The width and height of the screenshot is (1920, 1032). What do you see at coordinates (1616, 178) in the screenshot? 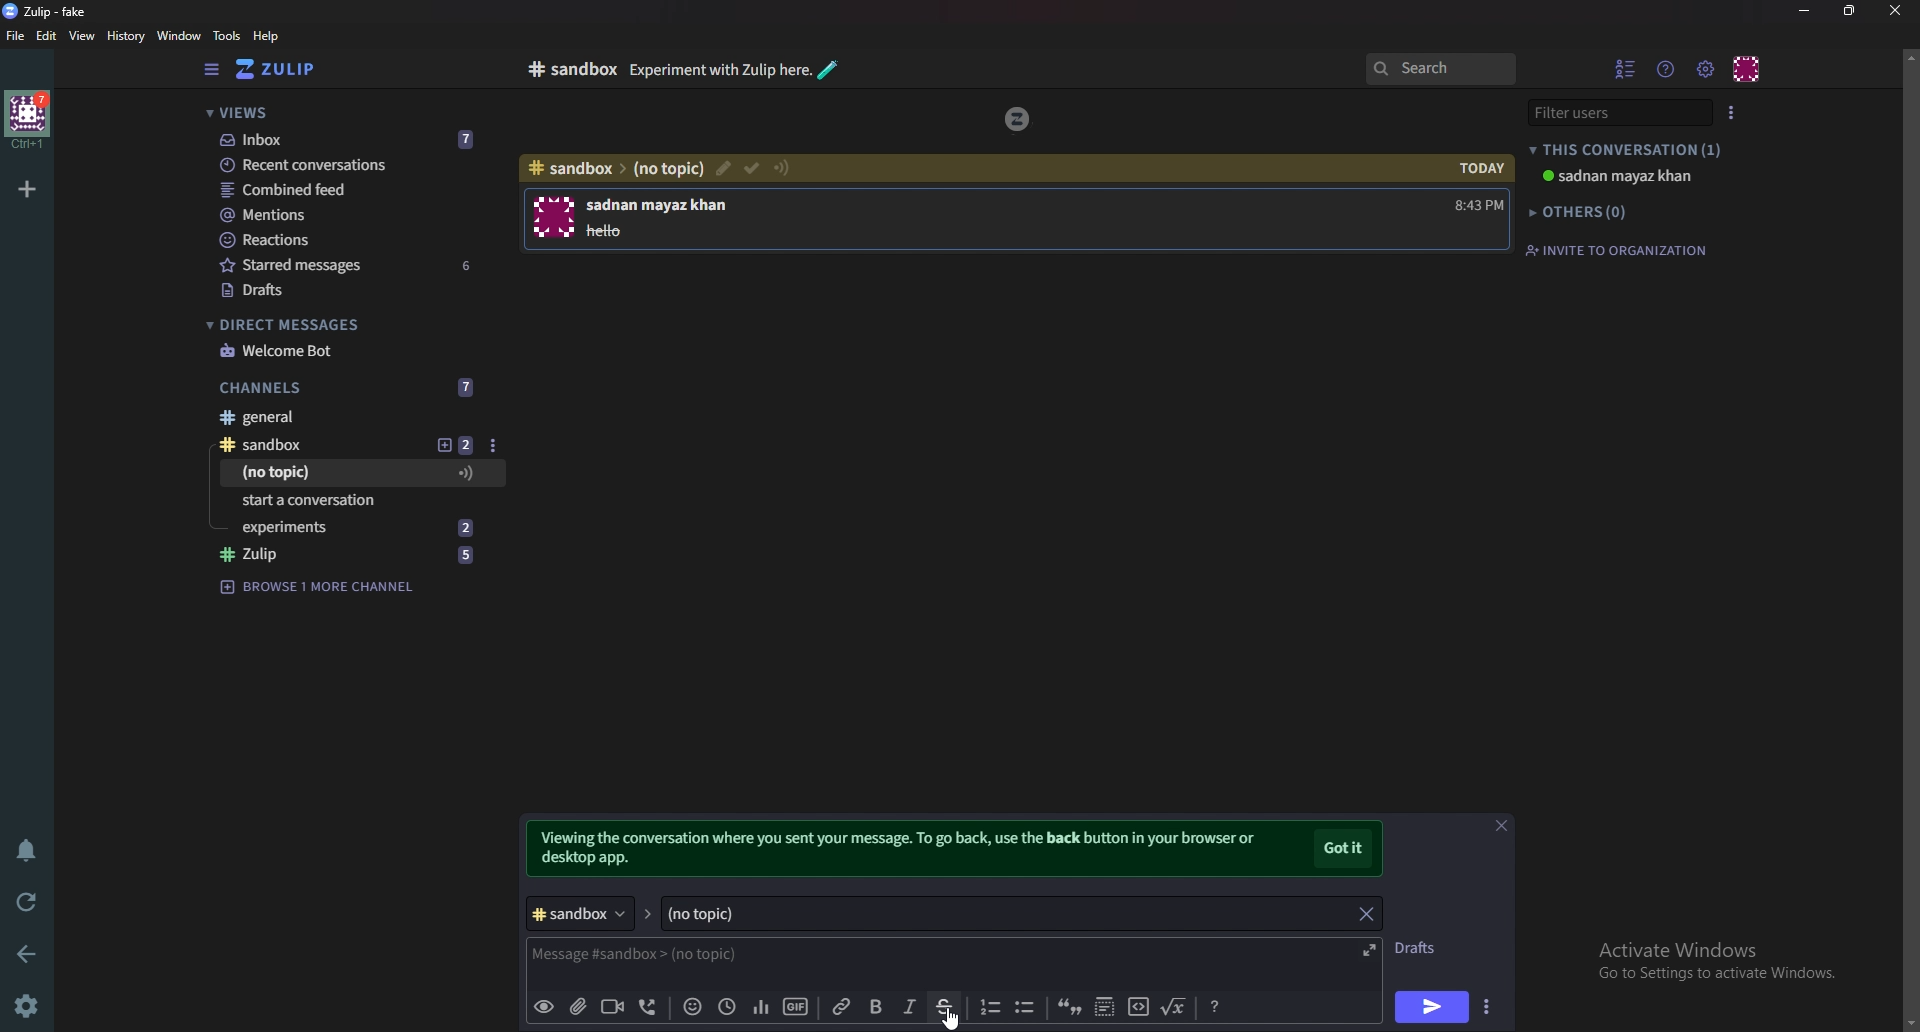
I see `sadnan mayaz khan` at bounding box center [1616, 178].